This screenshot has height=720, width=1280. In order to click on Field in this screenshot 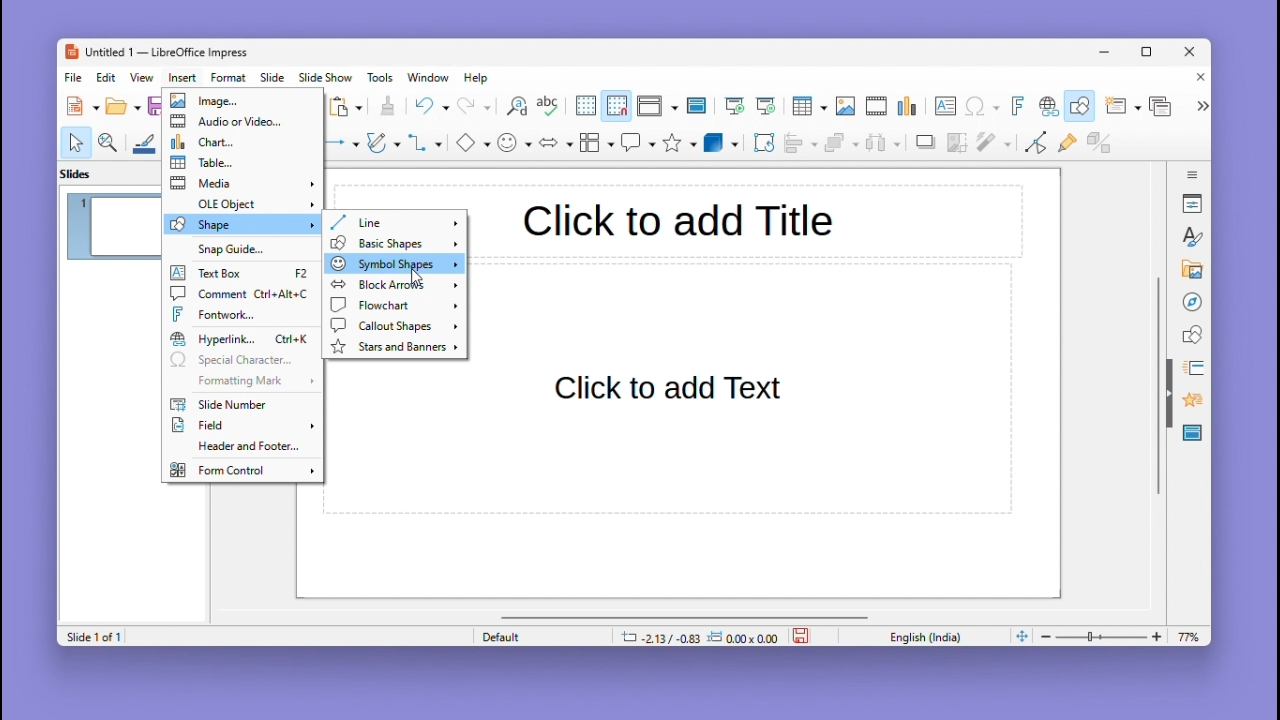, I will do `click(242, 427)`.